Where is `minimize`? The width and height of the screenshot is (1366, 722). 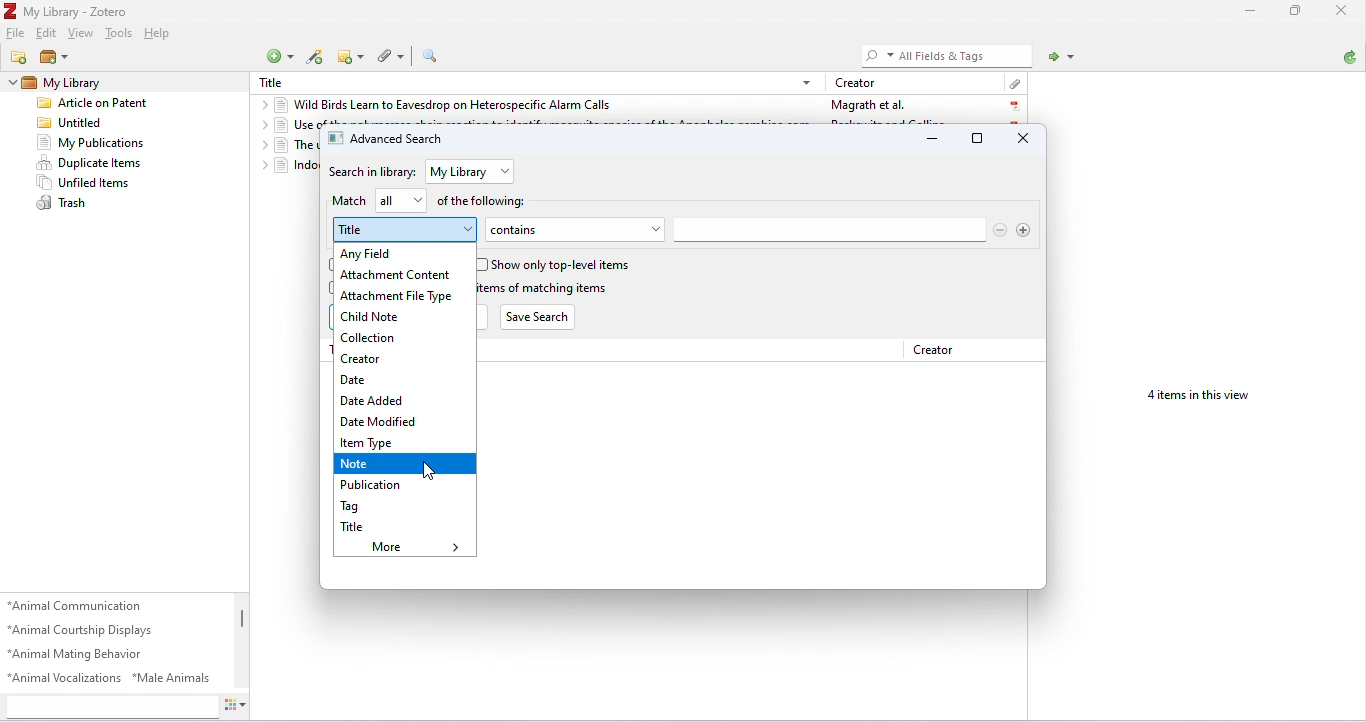 minimize is located at coordinates (935, 139).